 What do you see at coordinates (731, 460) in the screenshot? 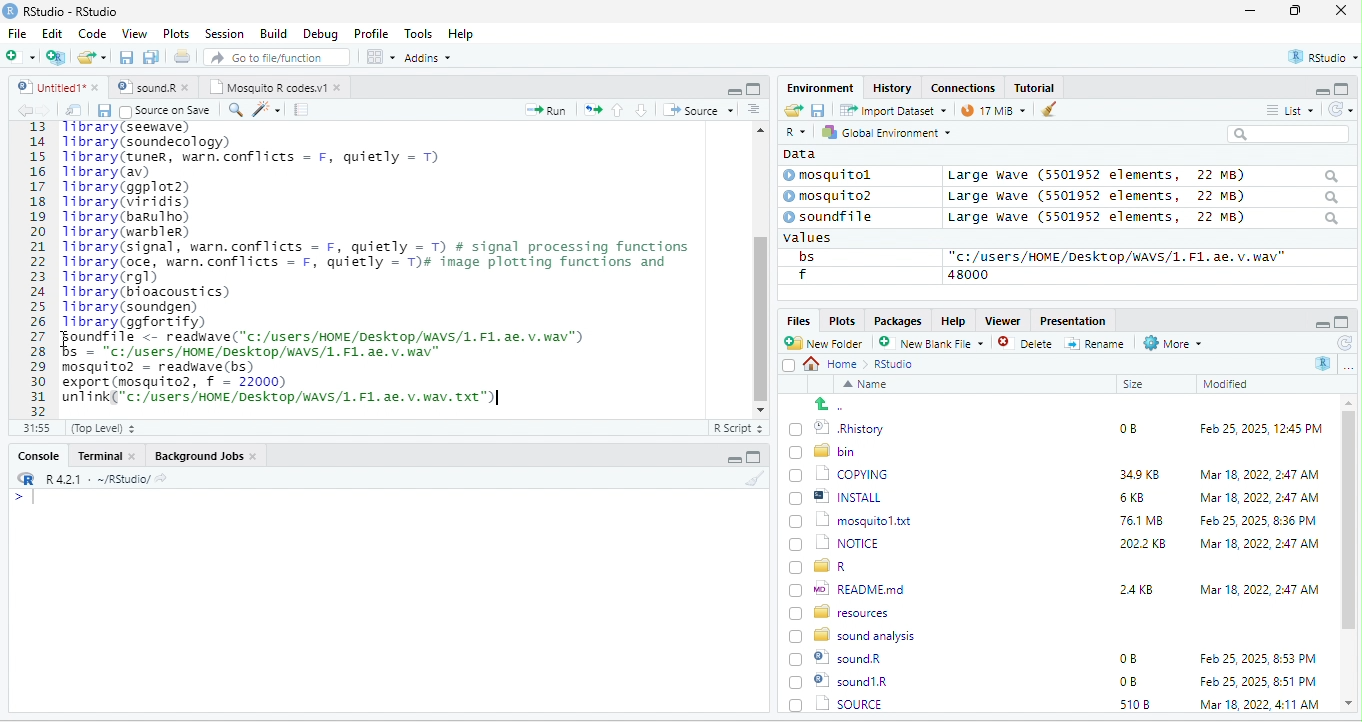
I see `minimize` at bounding box center [731, 460].